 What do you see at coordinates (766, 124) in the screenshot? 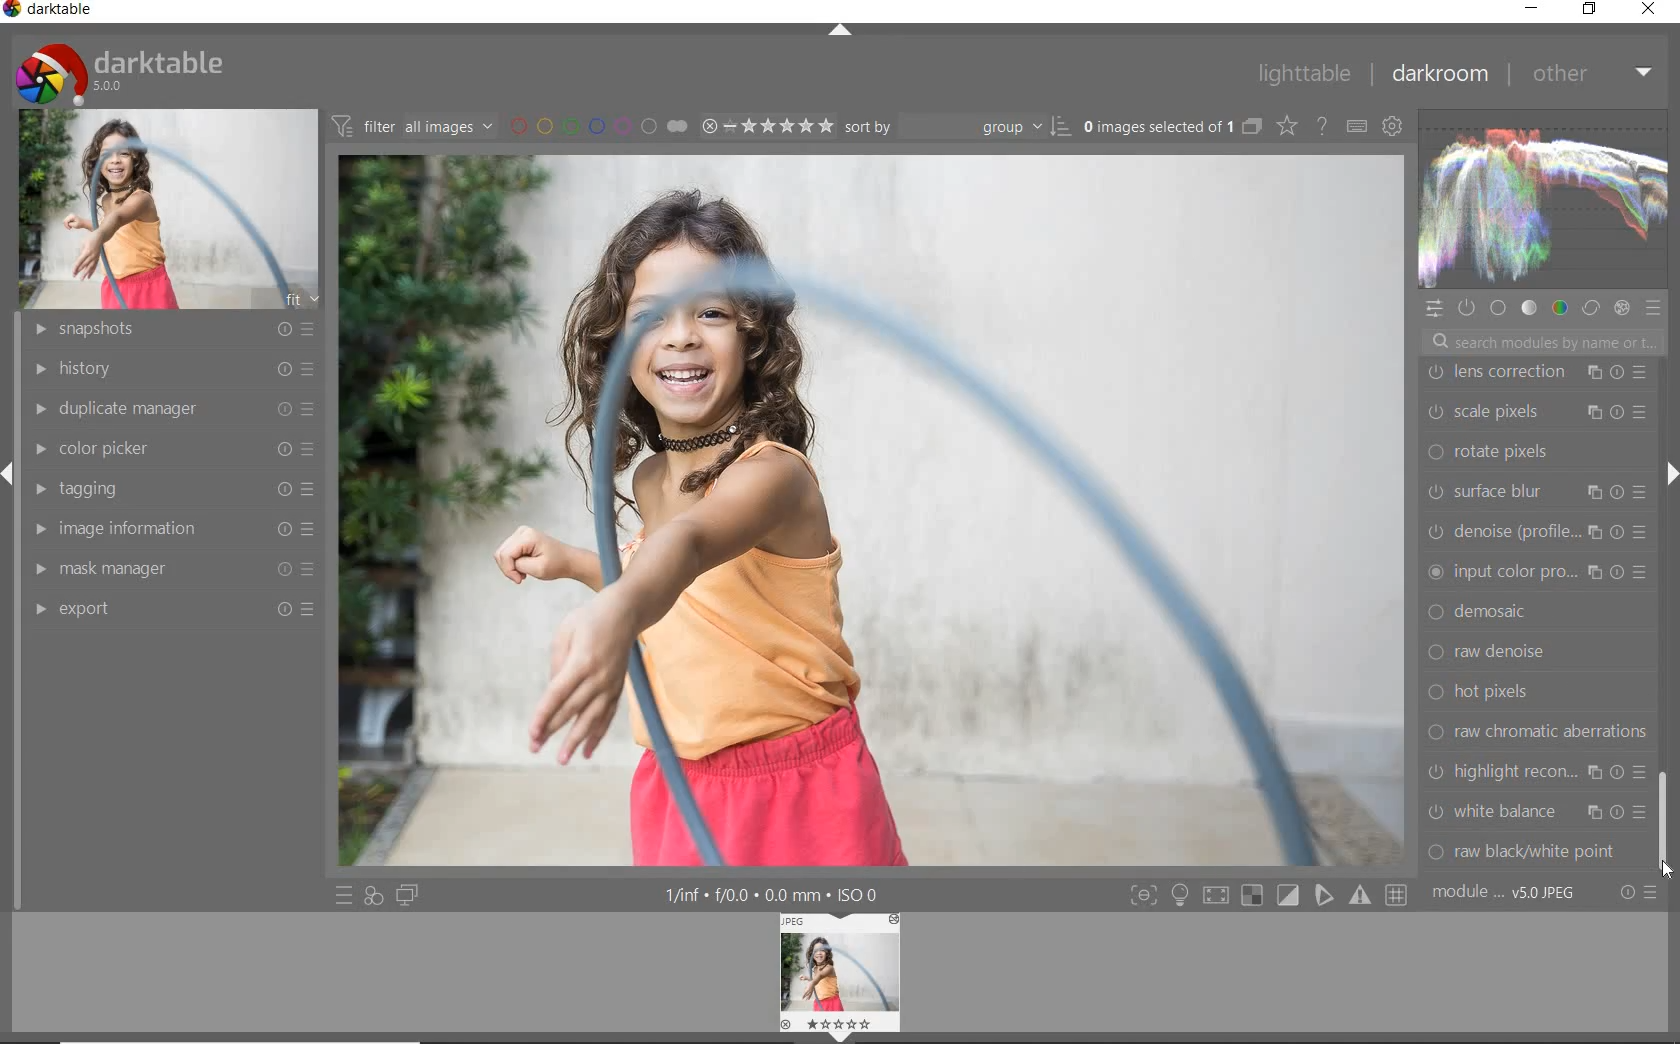
I see `selected image range rating` at bounding box center [766, 124].